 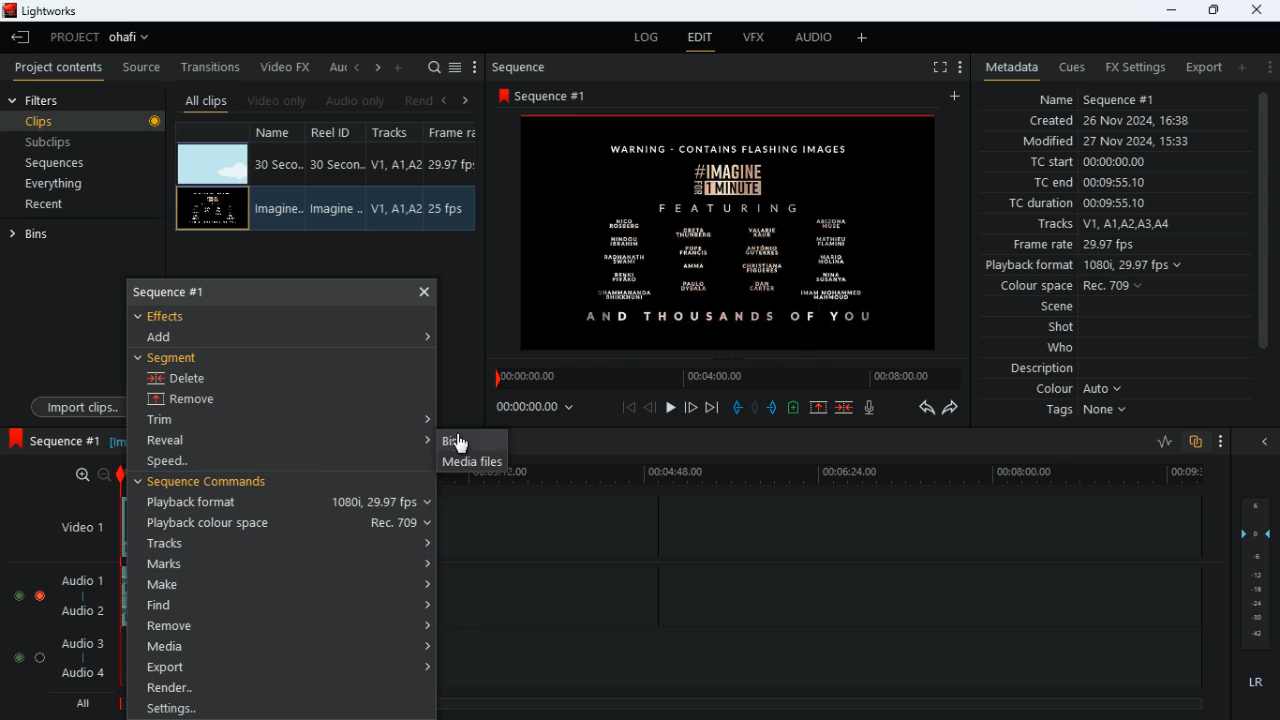 What do you see at coordinates (174, 440) in the screenshot?
I see `reveal` at bounding box center [174, 440].